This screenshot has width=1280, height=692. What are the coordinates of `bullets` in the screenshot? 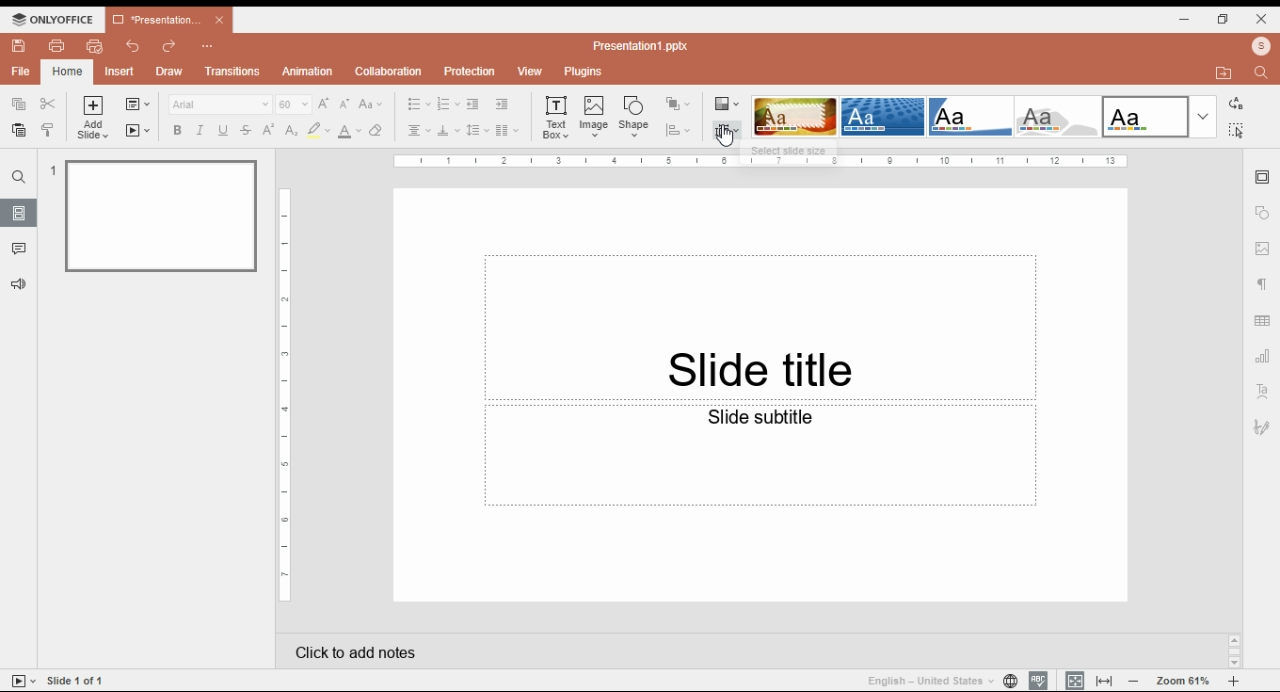 It's located at (419, 104).